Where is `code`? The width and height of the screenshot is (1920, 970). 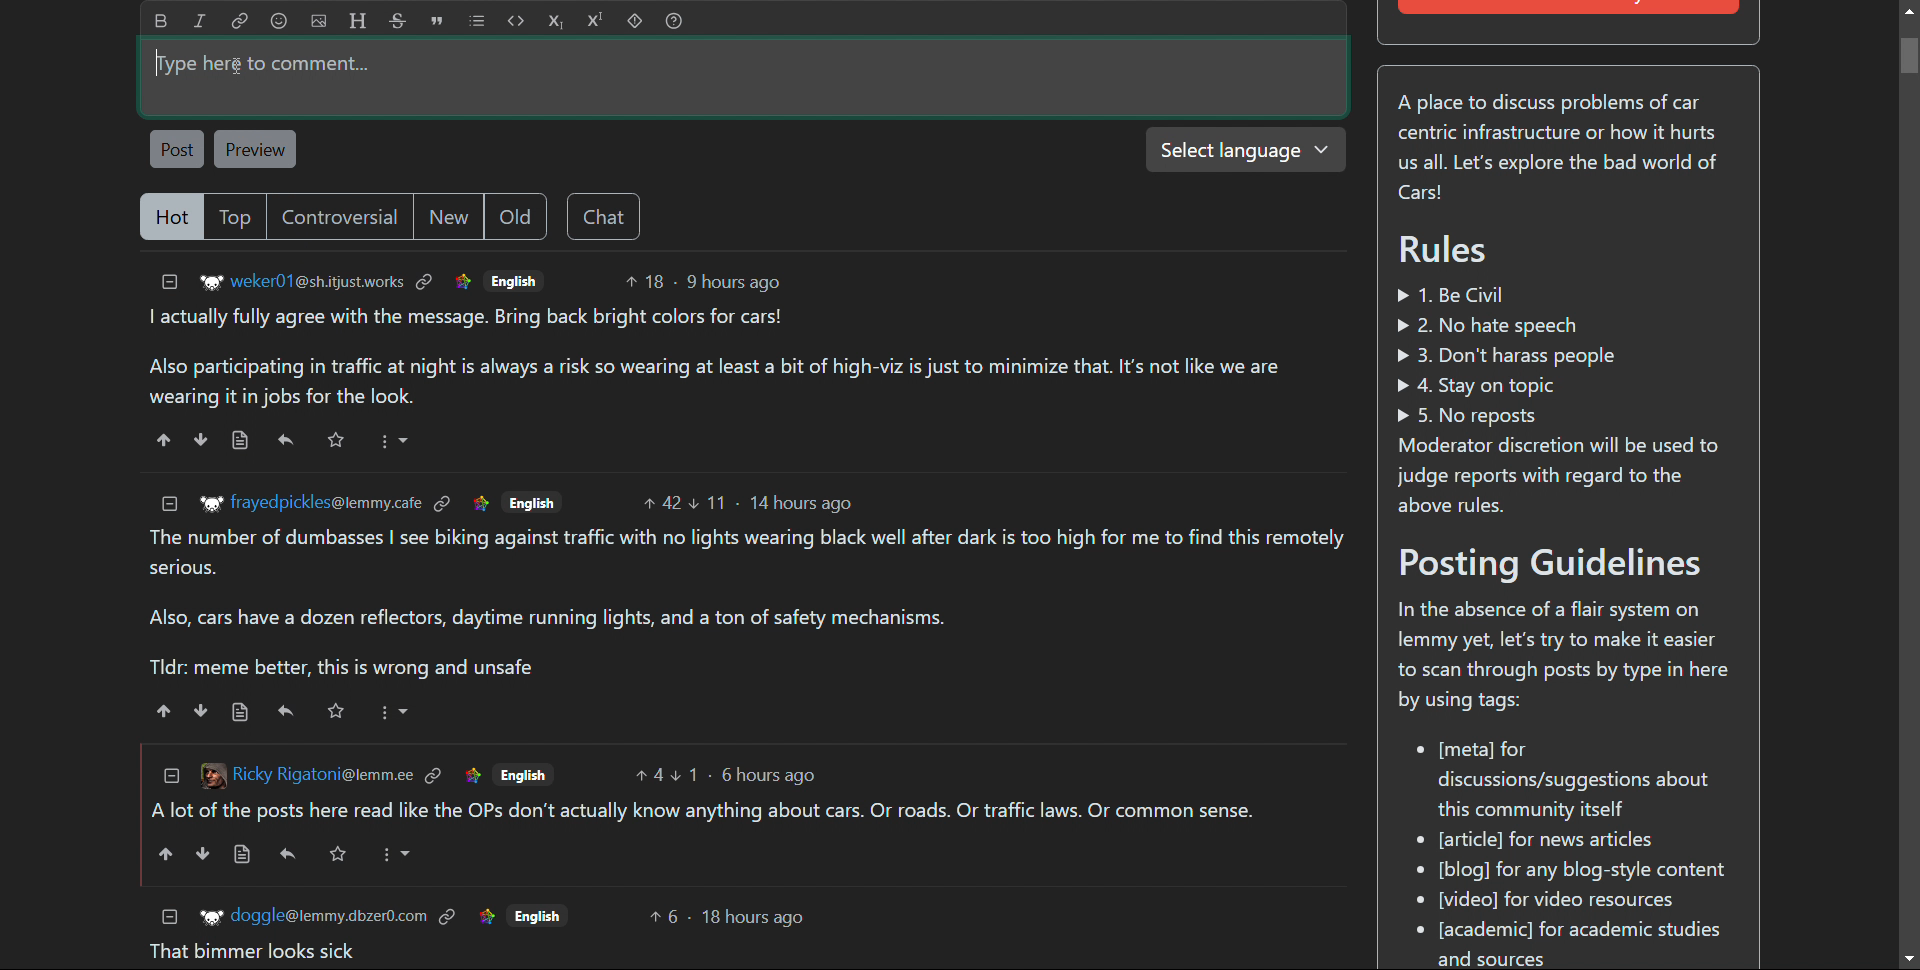 code is located at coordinates (515, 21).